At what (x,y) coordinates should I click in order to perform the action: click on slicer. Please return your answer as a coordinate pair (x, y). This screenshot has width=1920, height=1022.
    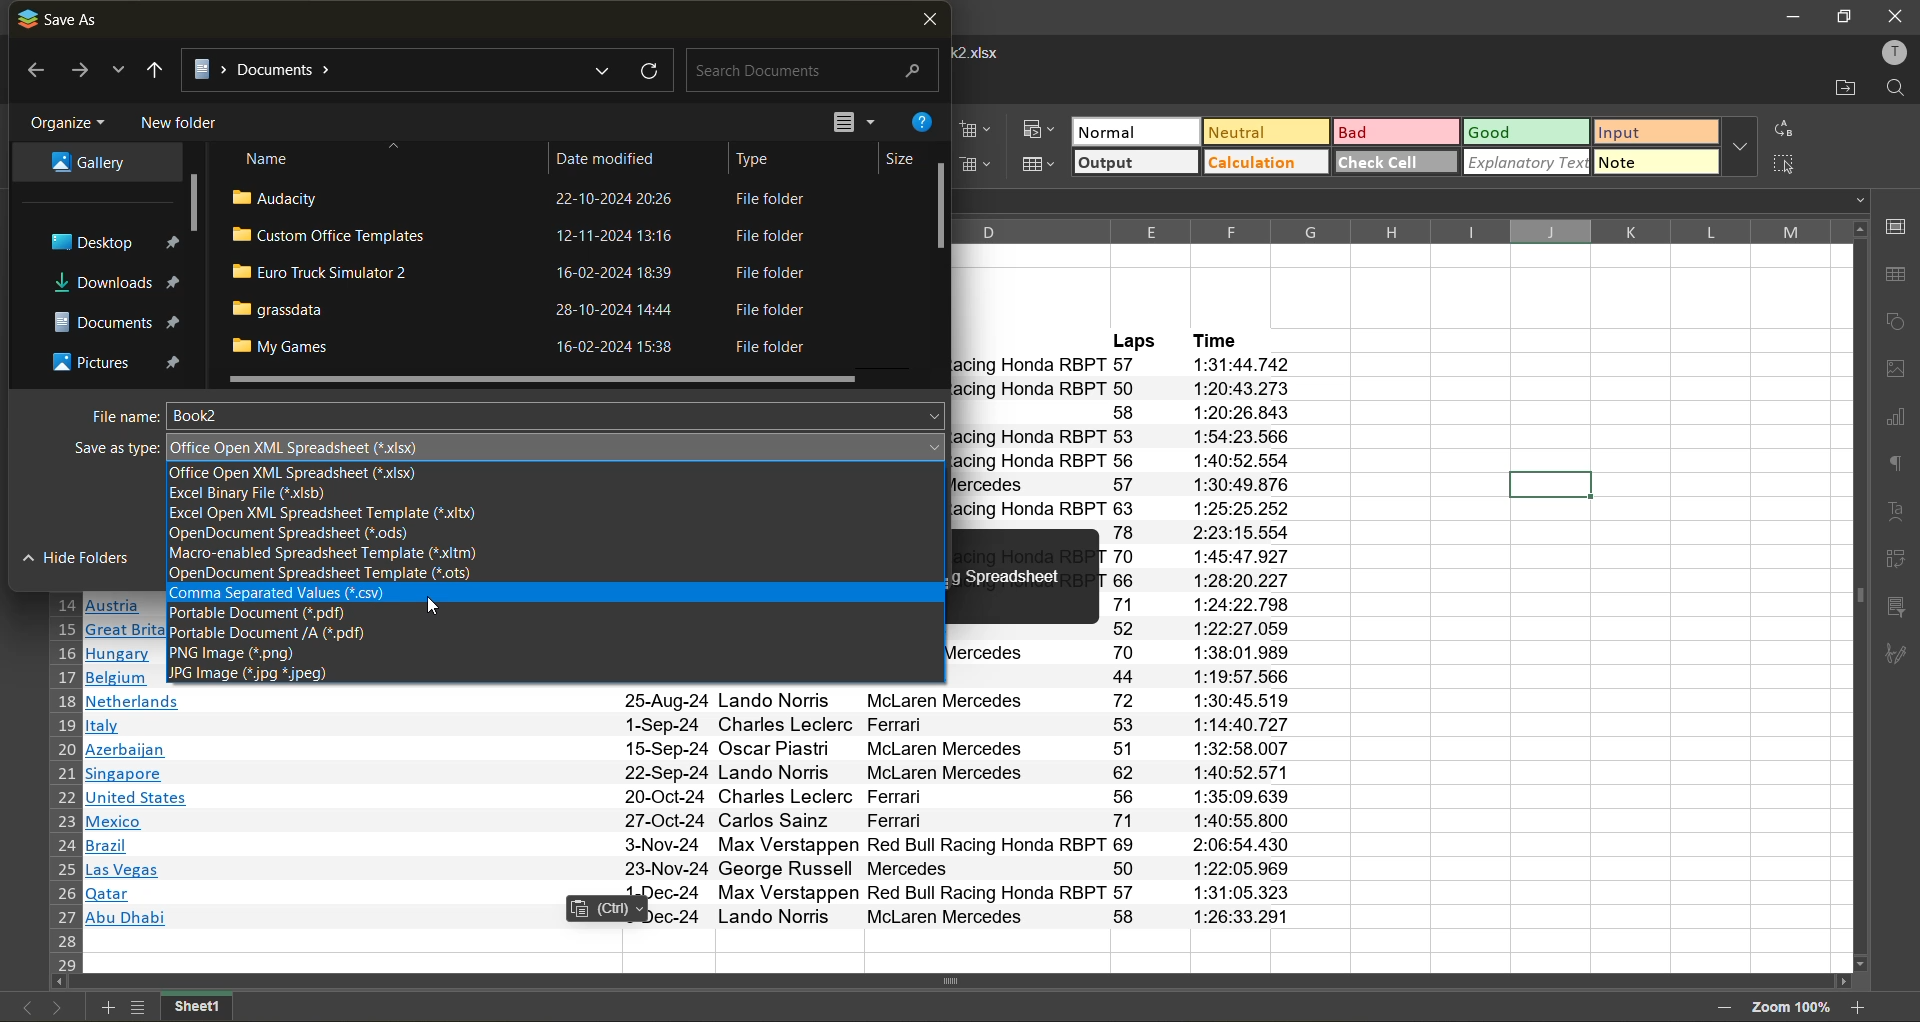
    Looking at the image, I should click on (1898, 608).